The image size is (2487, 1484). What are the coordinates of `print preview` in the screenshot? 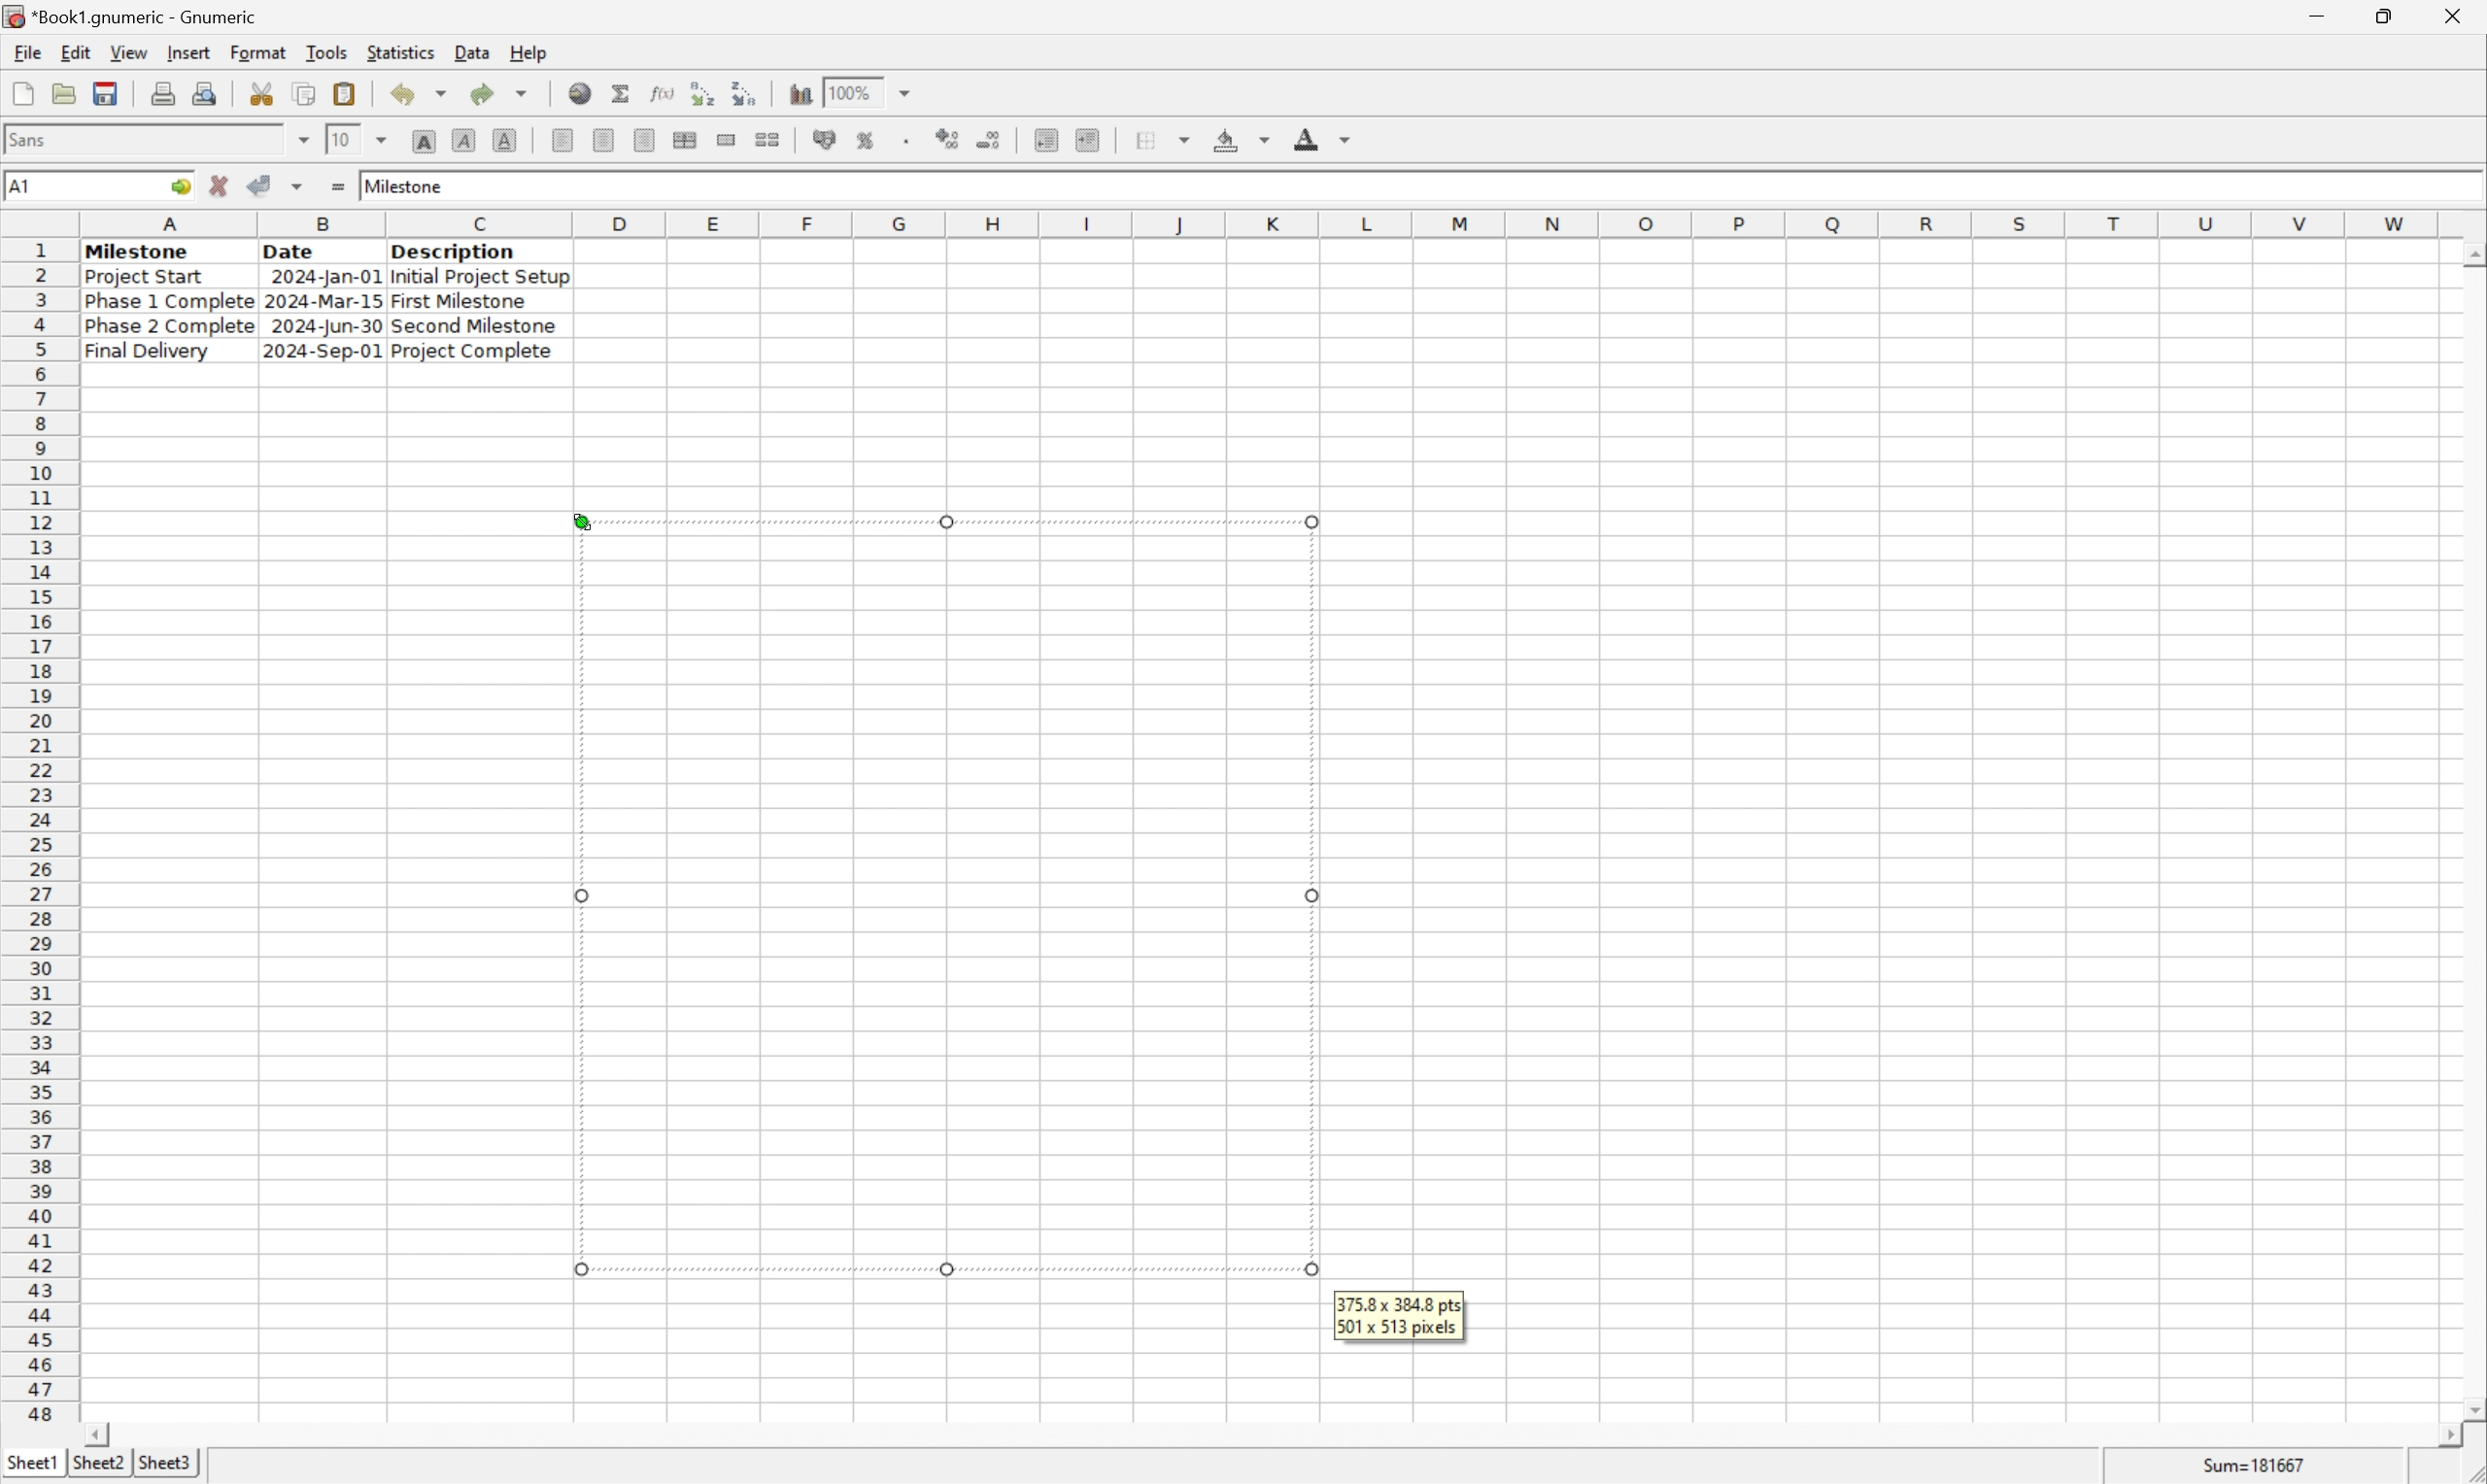 It's located at (163, 92).